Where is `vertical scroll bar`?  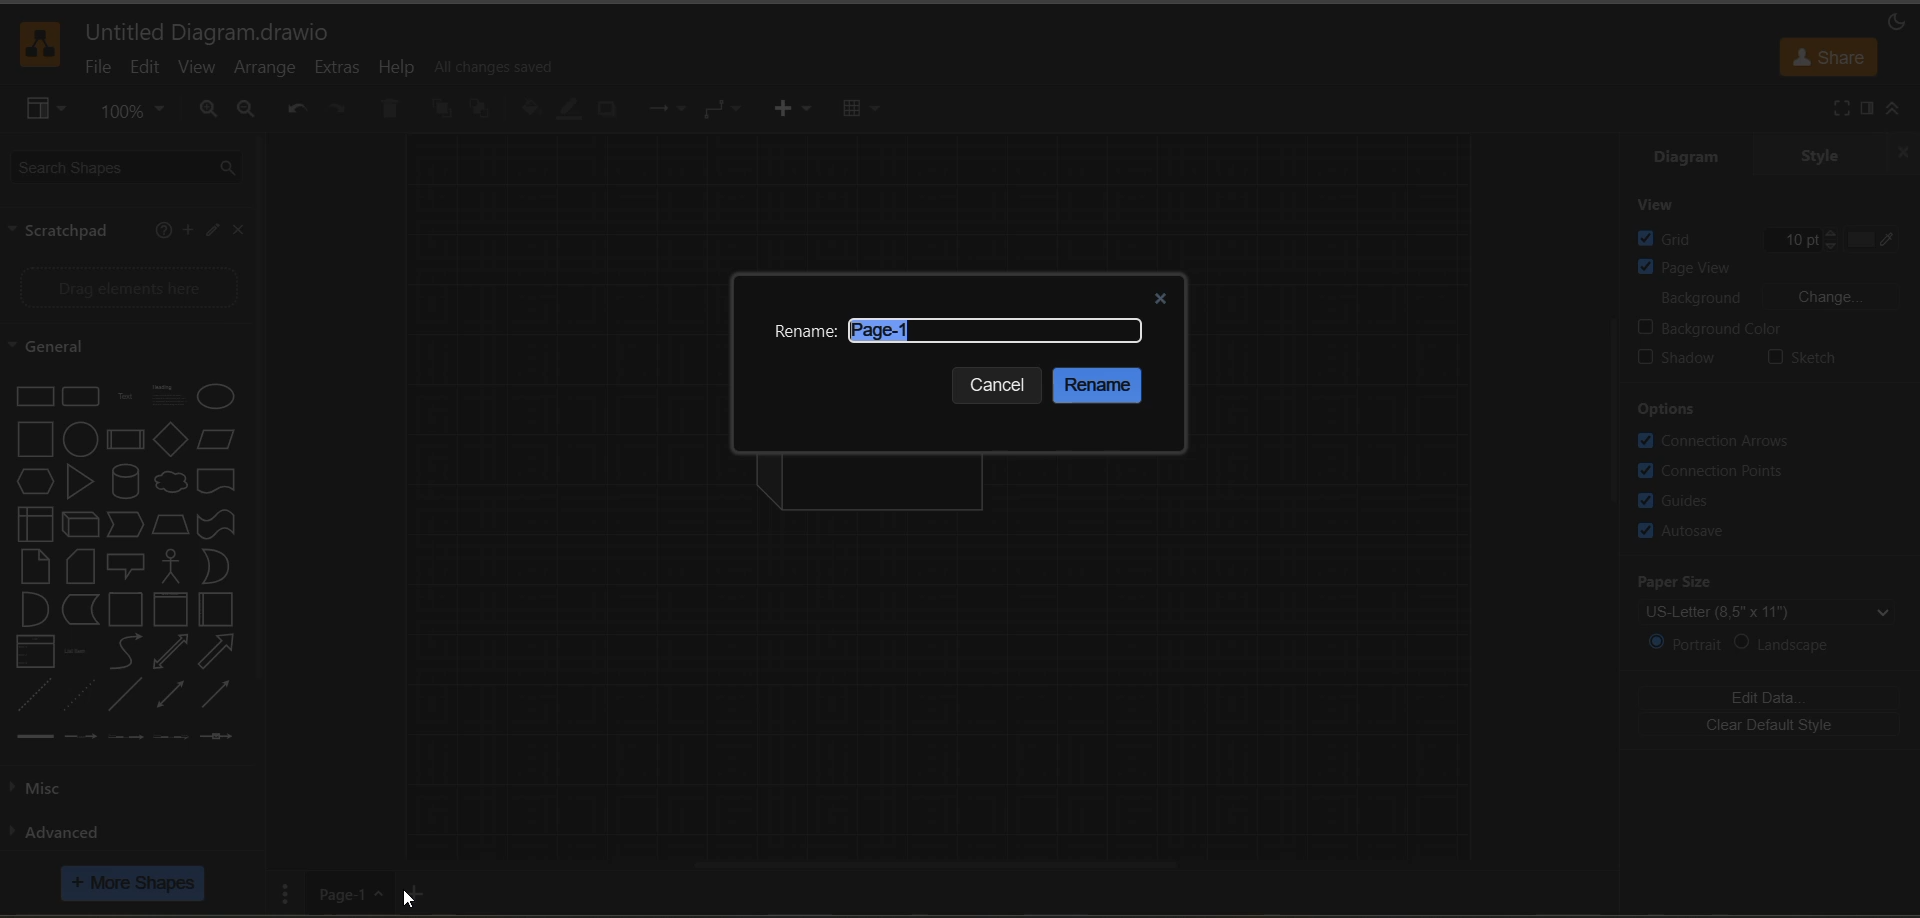 vertical scroll bar is located at coordinates (1615, 410).